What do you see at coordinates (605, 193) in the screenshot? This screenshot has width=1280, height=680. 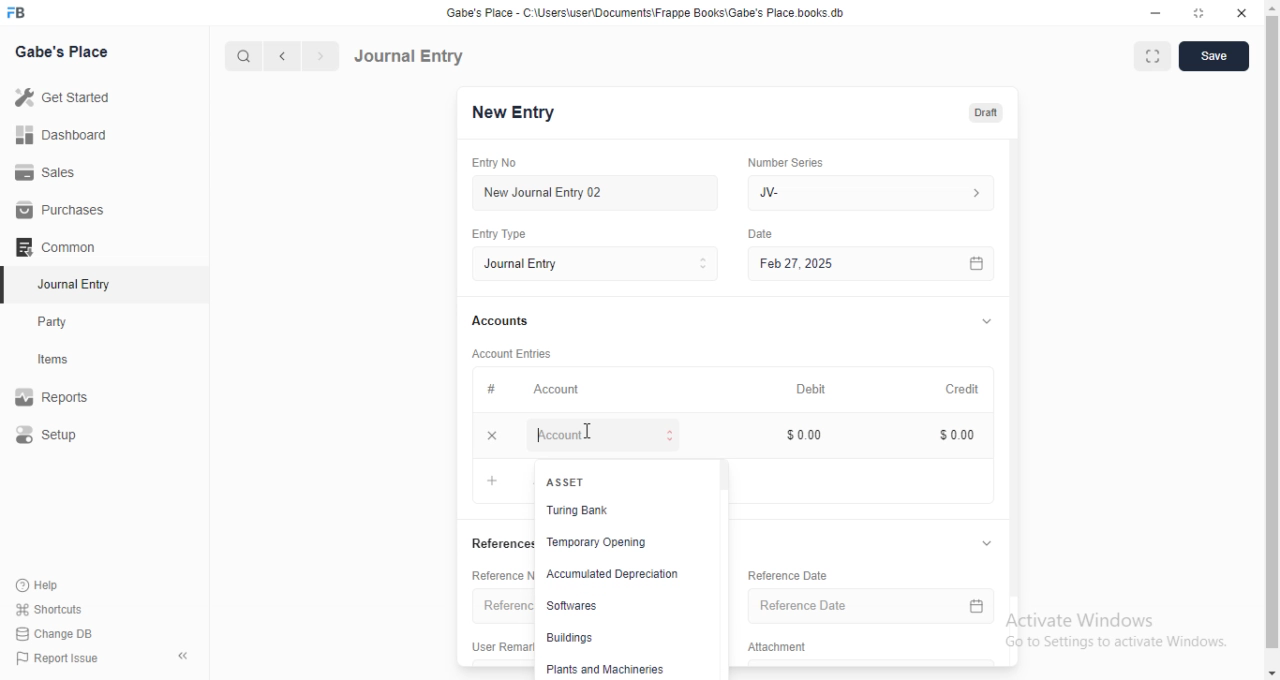 I see `New Journal Entry 02` at bounding box center [605, 193].